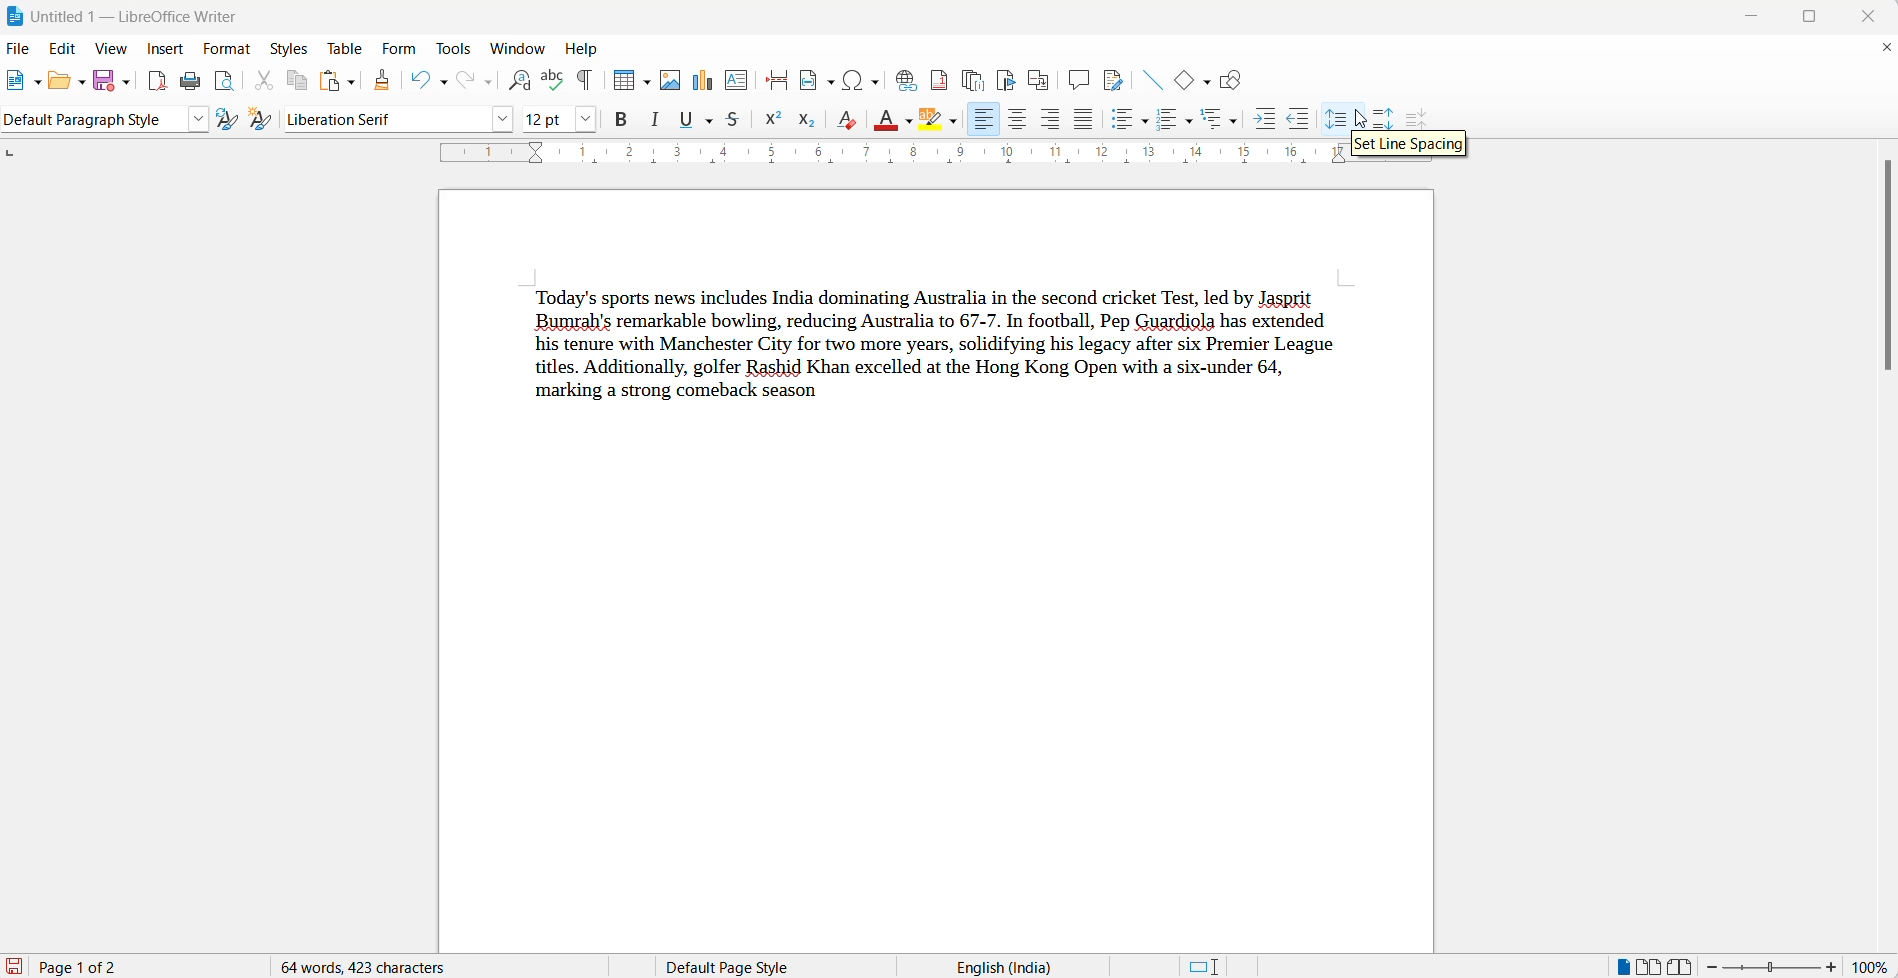 The image size is (1898, 978). What do you see at coordinates (1003, 965) in the screenshot?
I see `text language` at bounding box center [1003, 965].